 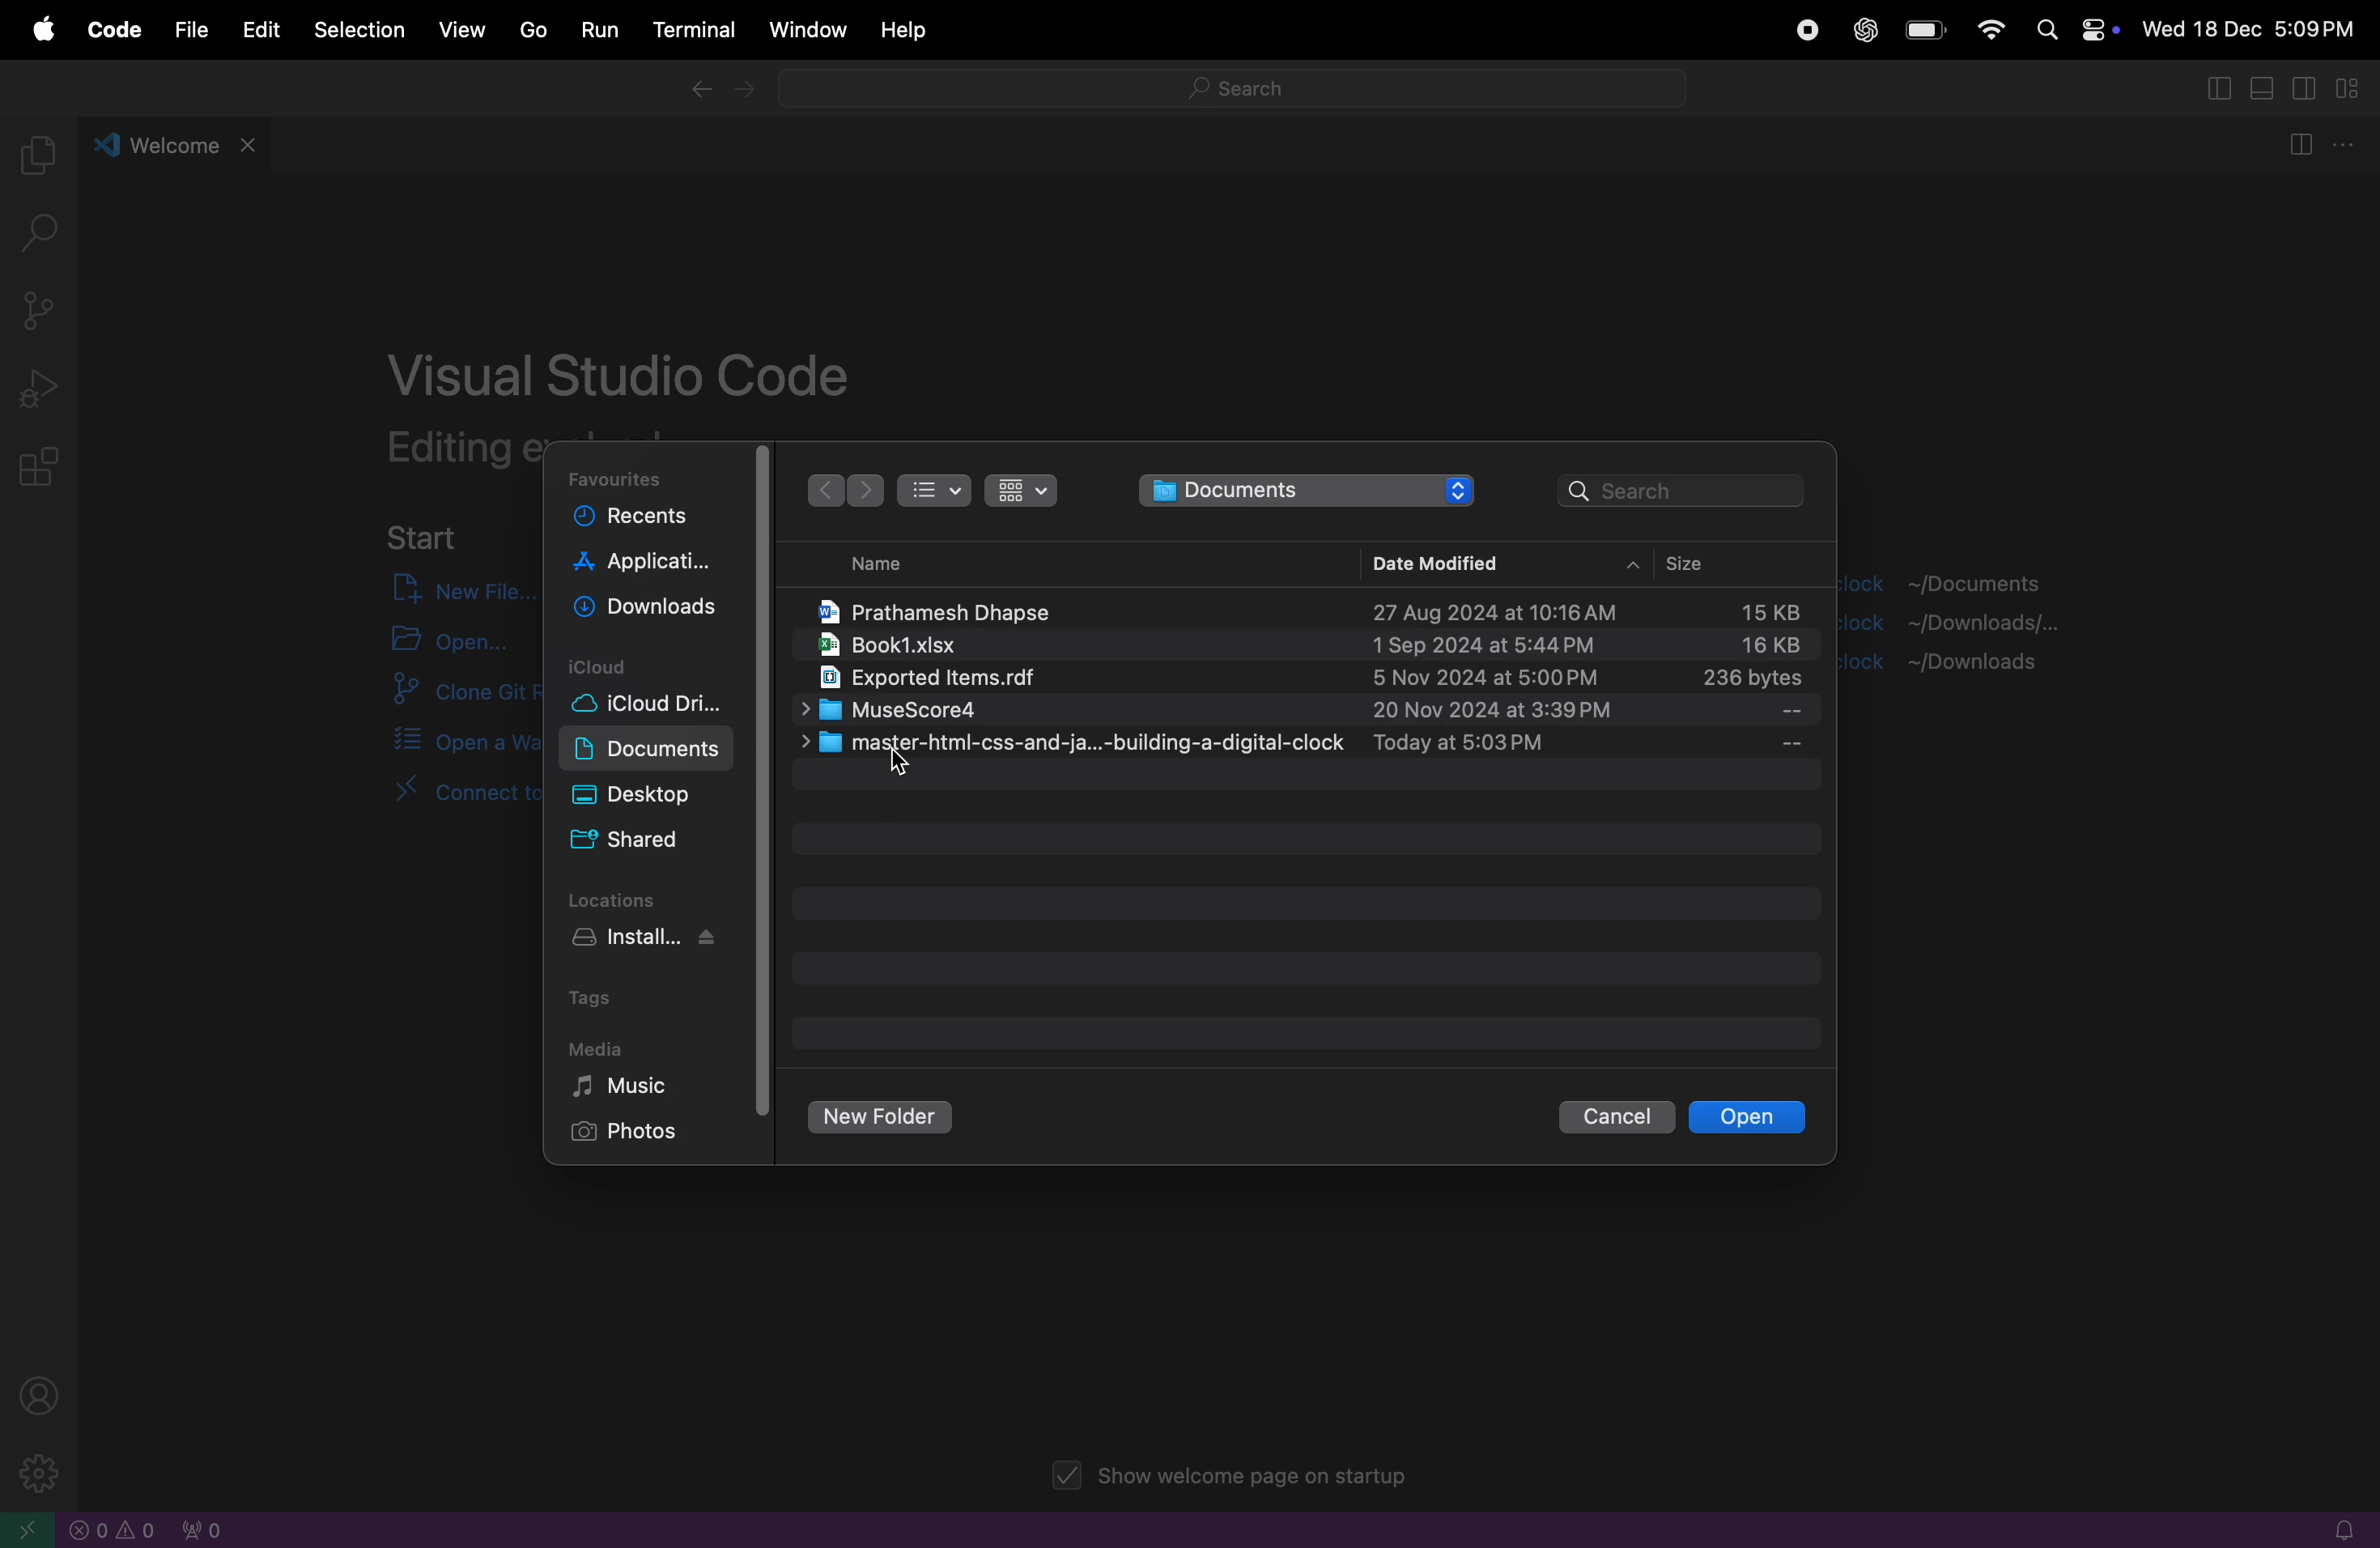 What do you see at coordinates (2250, 32) in the screenshot?
I see `date and time` at bounding box center [2250, 32].